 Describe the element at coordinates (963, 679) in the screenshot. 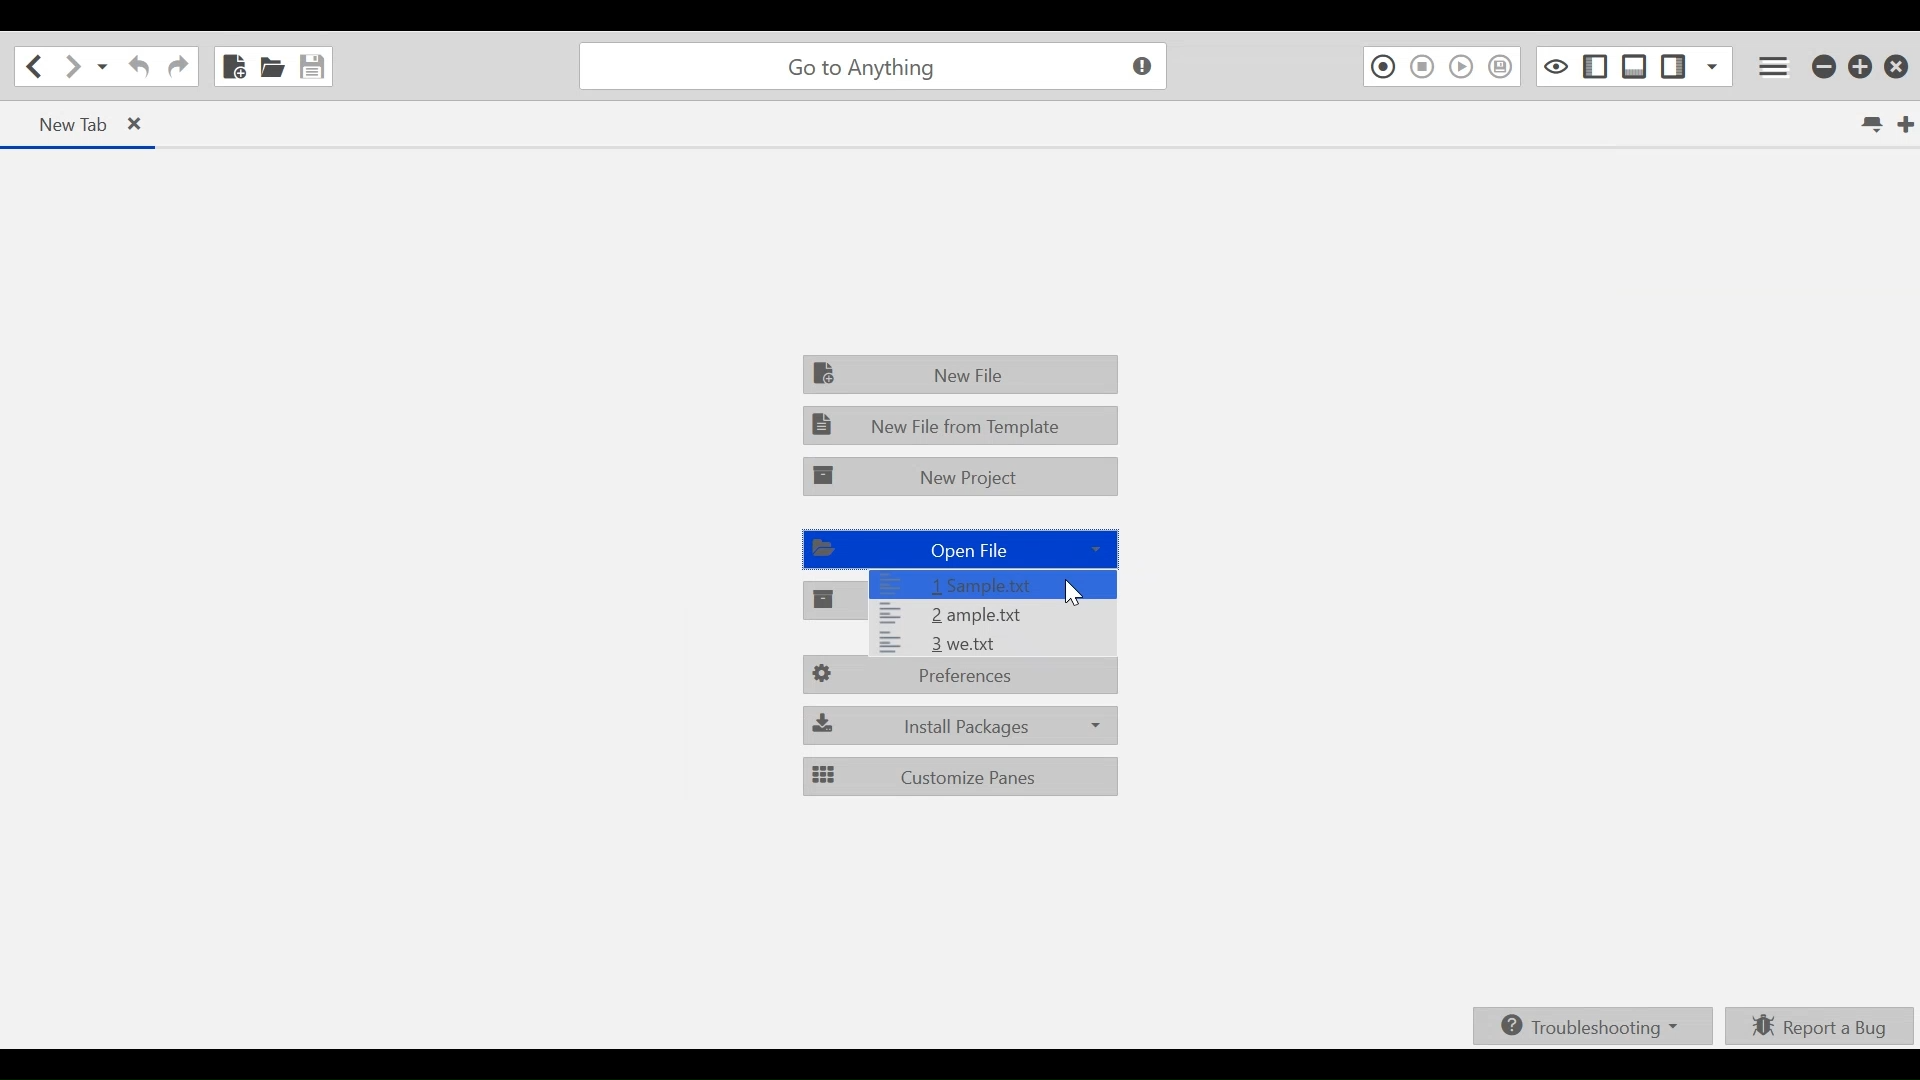

I see `Preferences` at that location.